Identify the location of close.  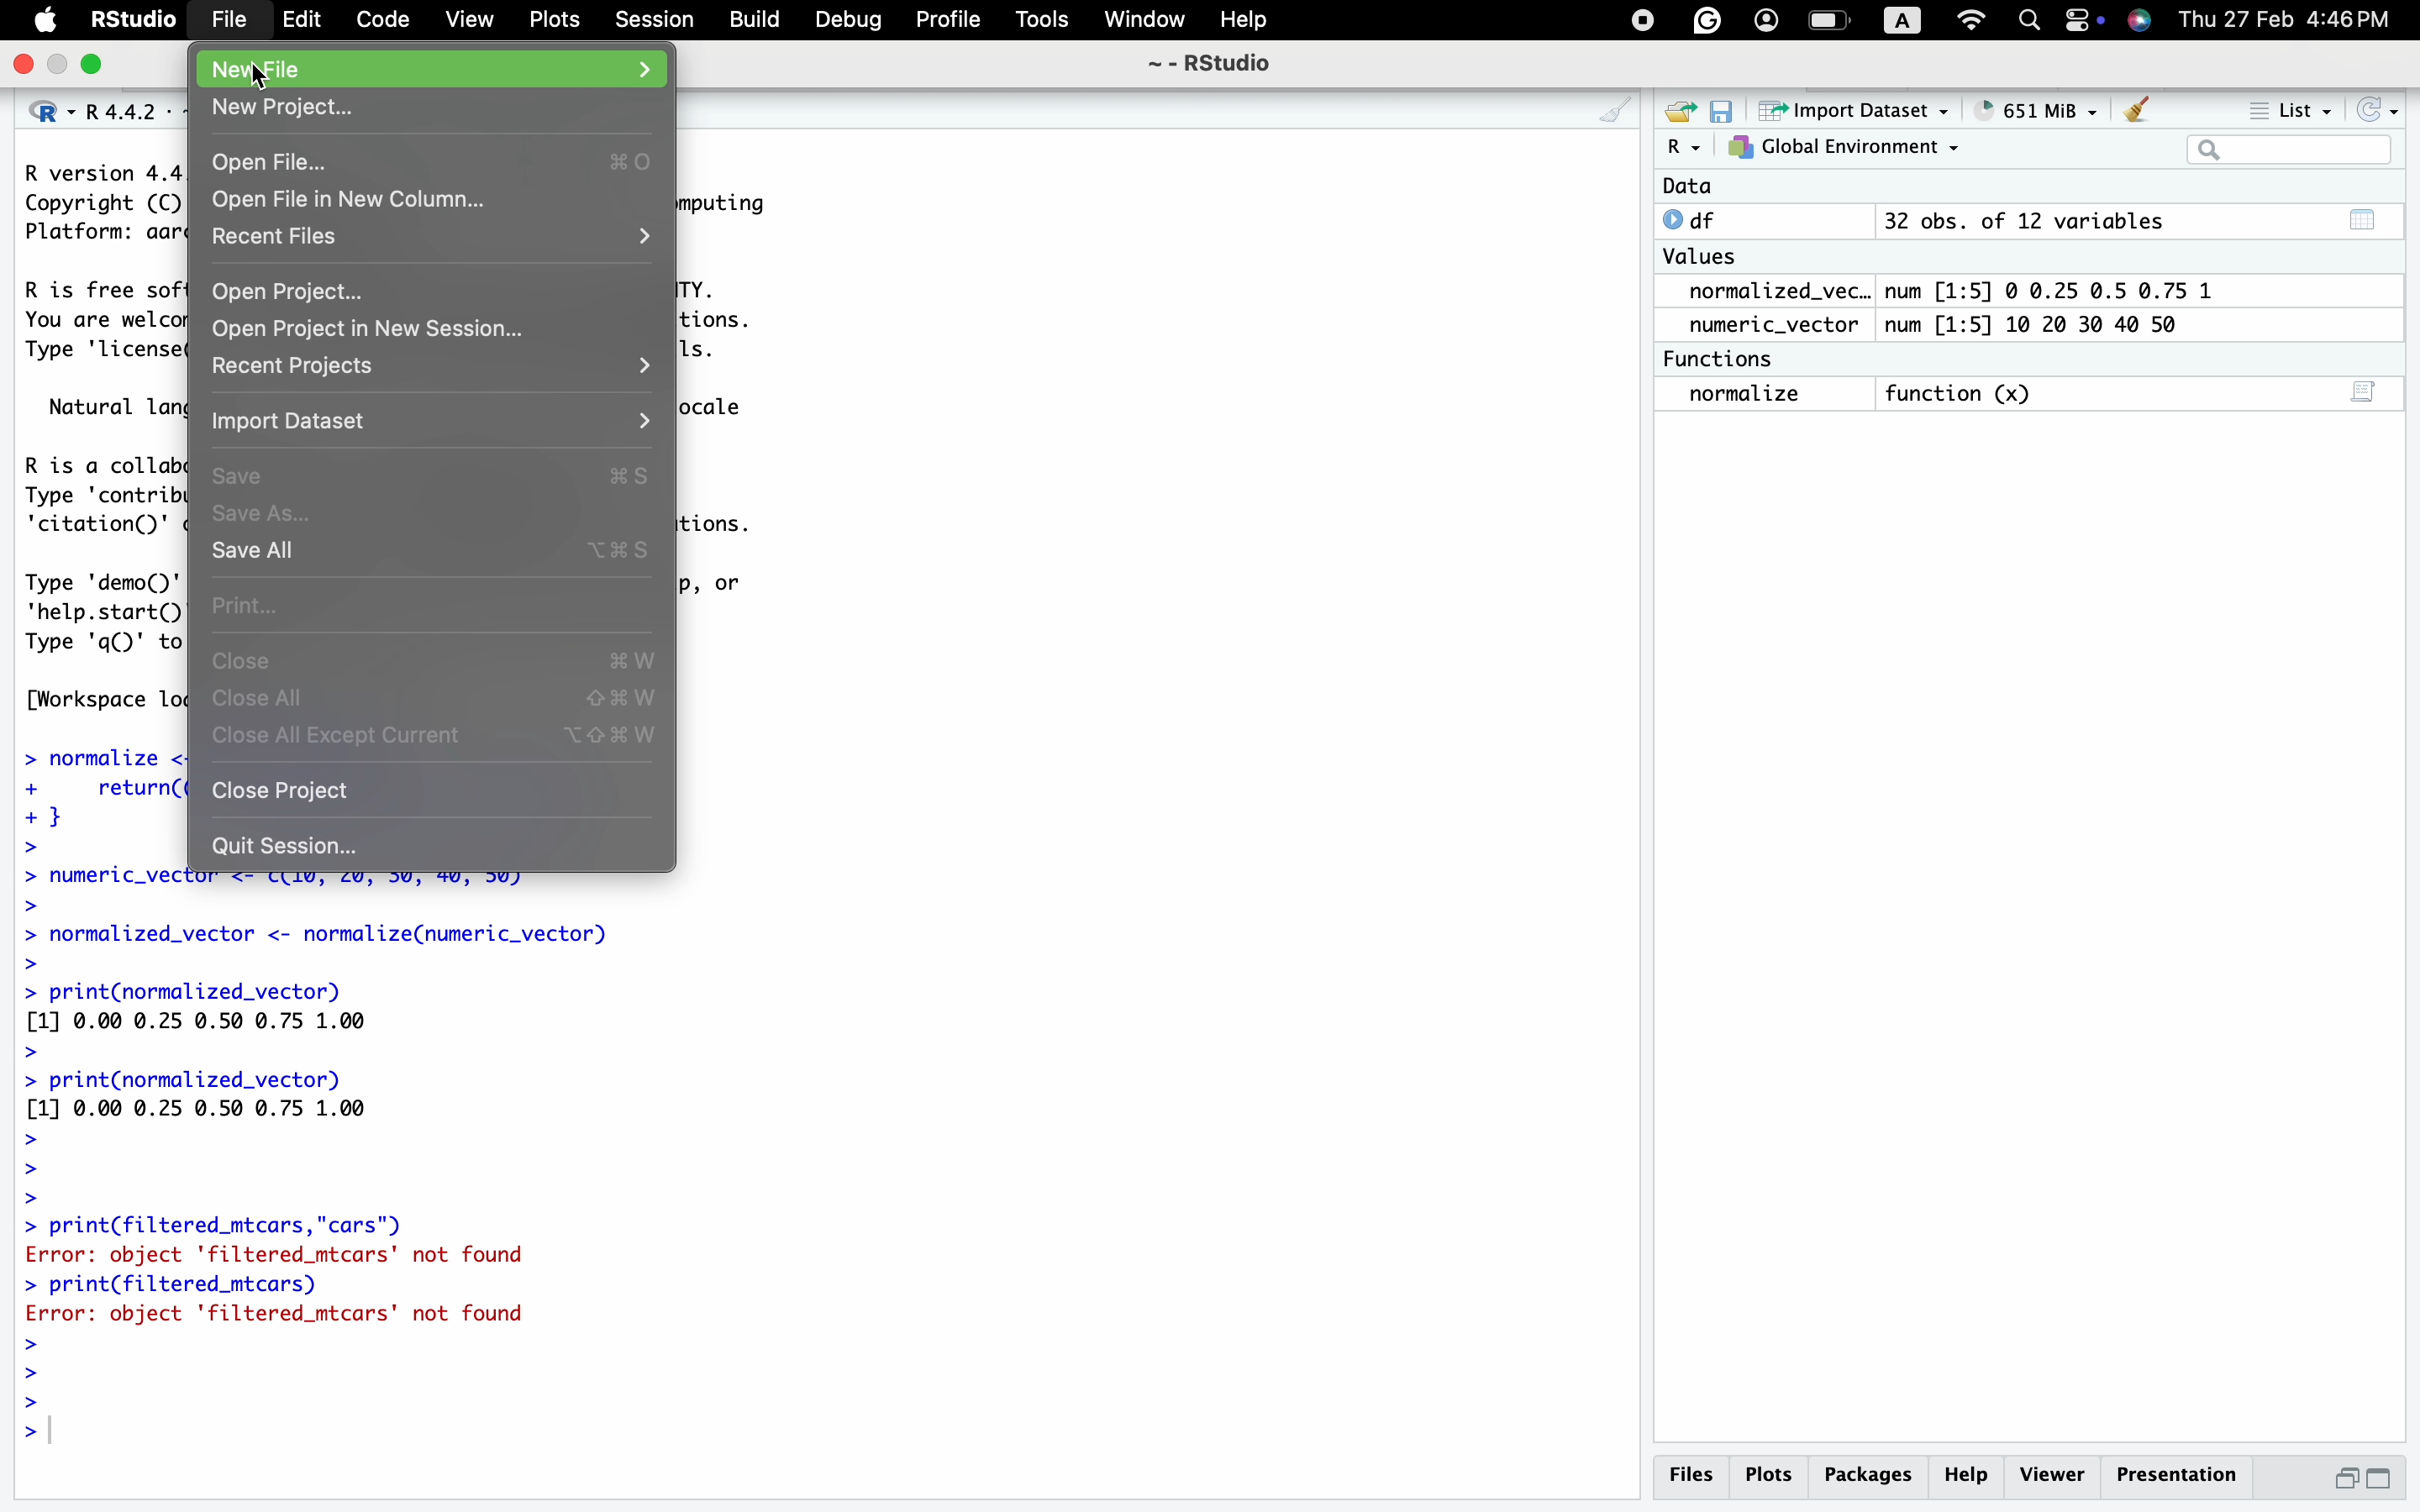
(25, 63).